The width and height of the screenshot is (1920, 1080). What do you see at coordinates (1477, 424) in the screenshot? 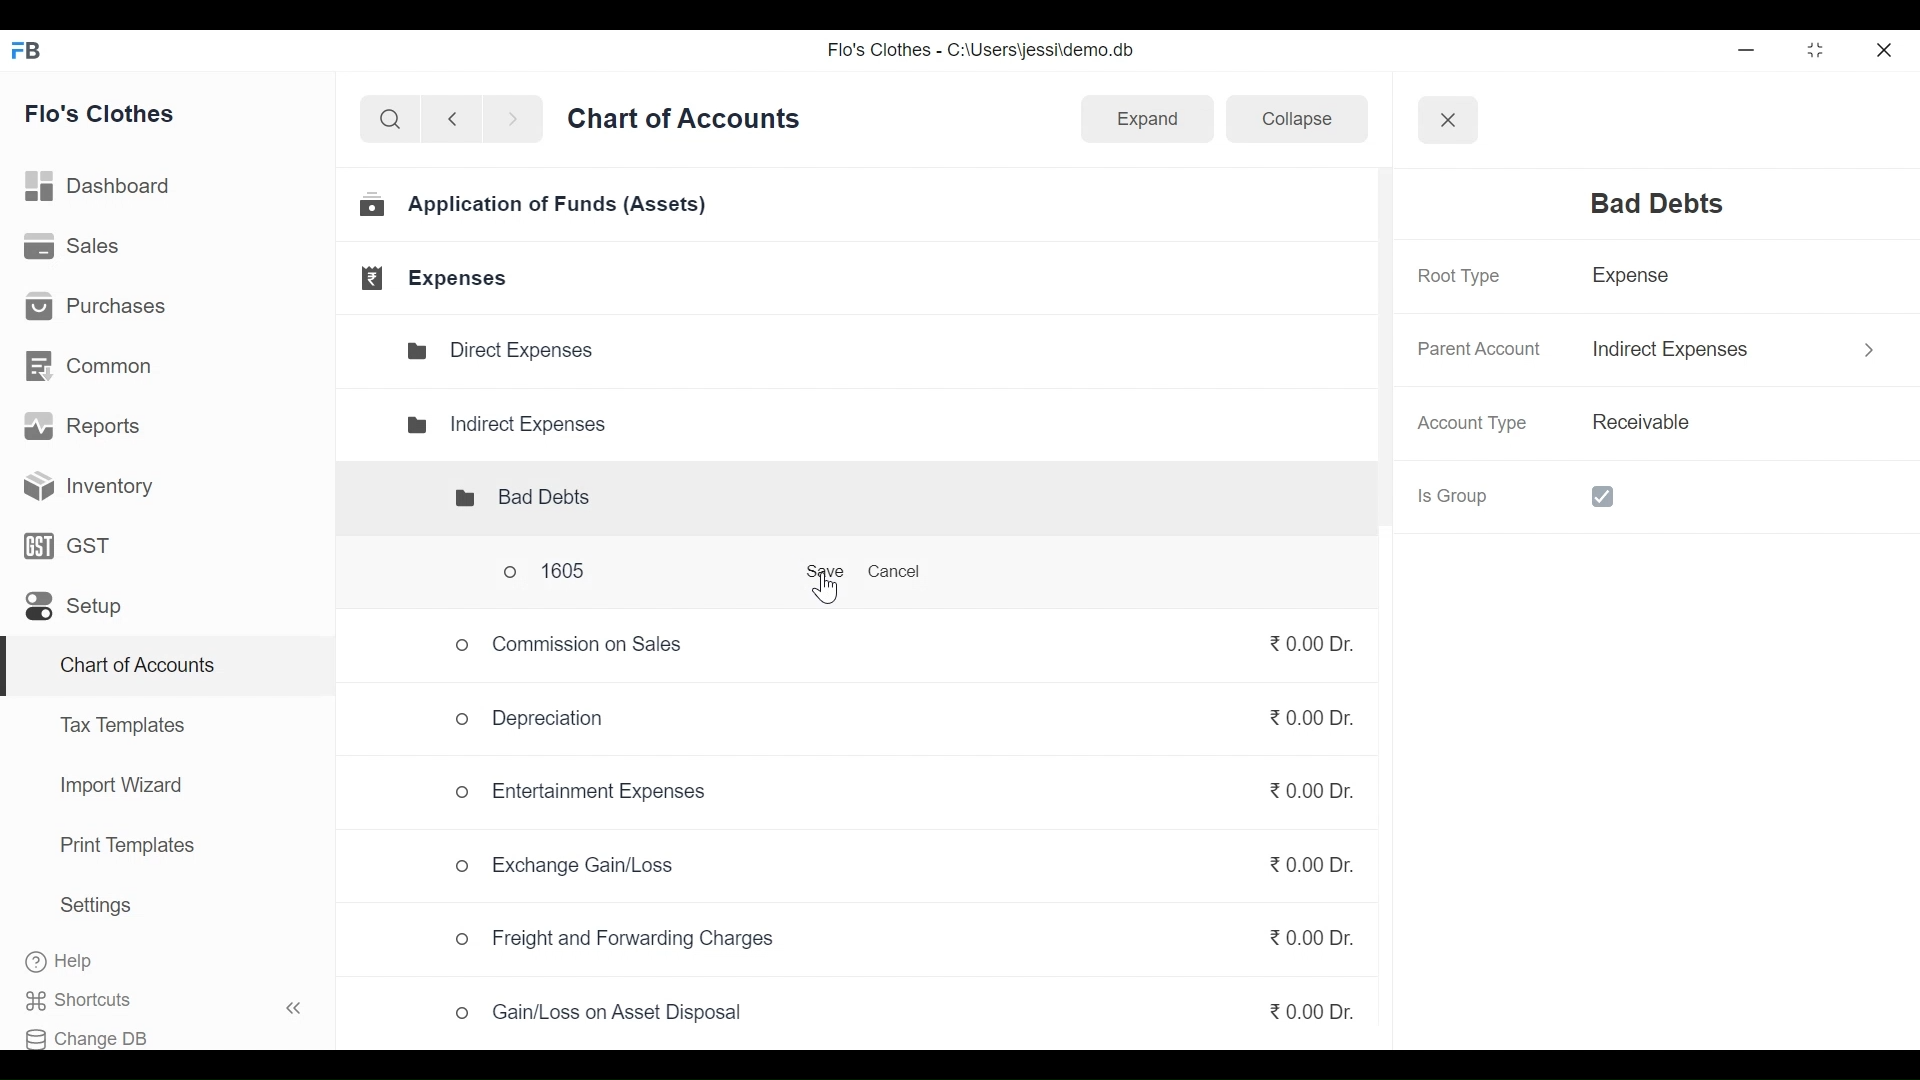
I see `Account Type` at bounding box center [1477, 424].